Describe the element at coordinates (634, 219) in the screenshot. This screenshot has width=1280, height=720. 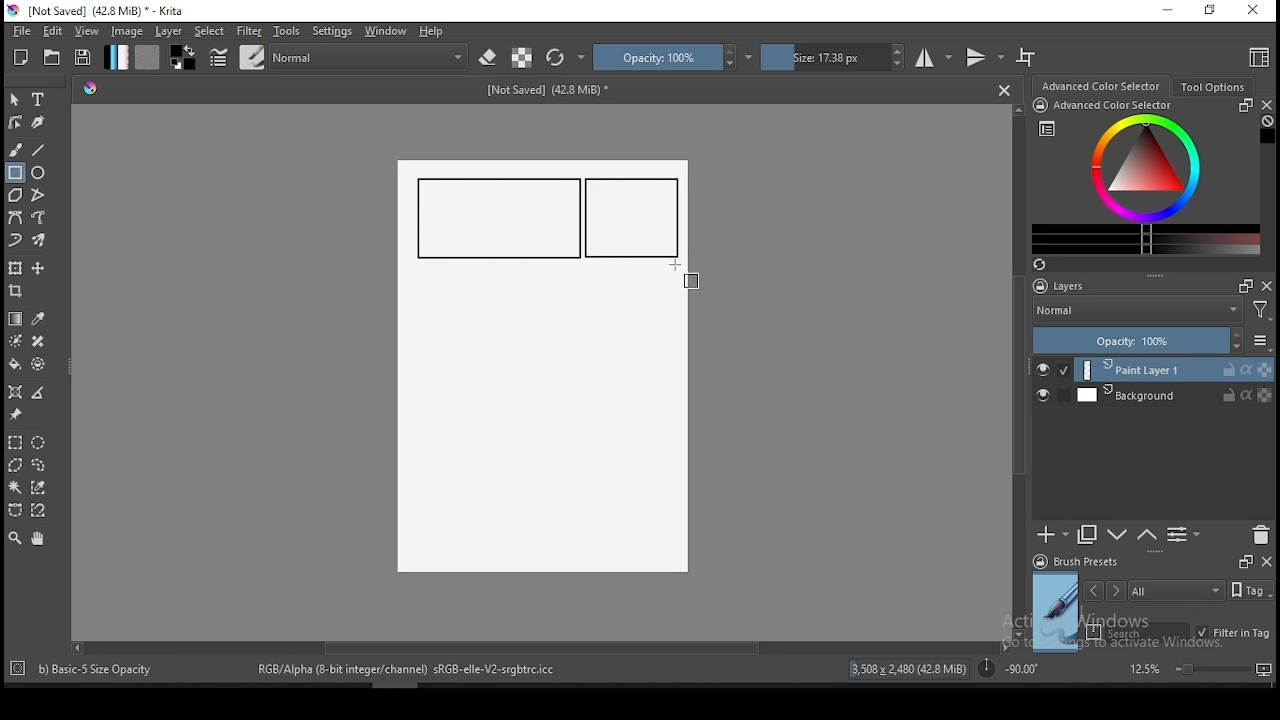
I see `new rectangle` at that location.